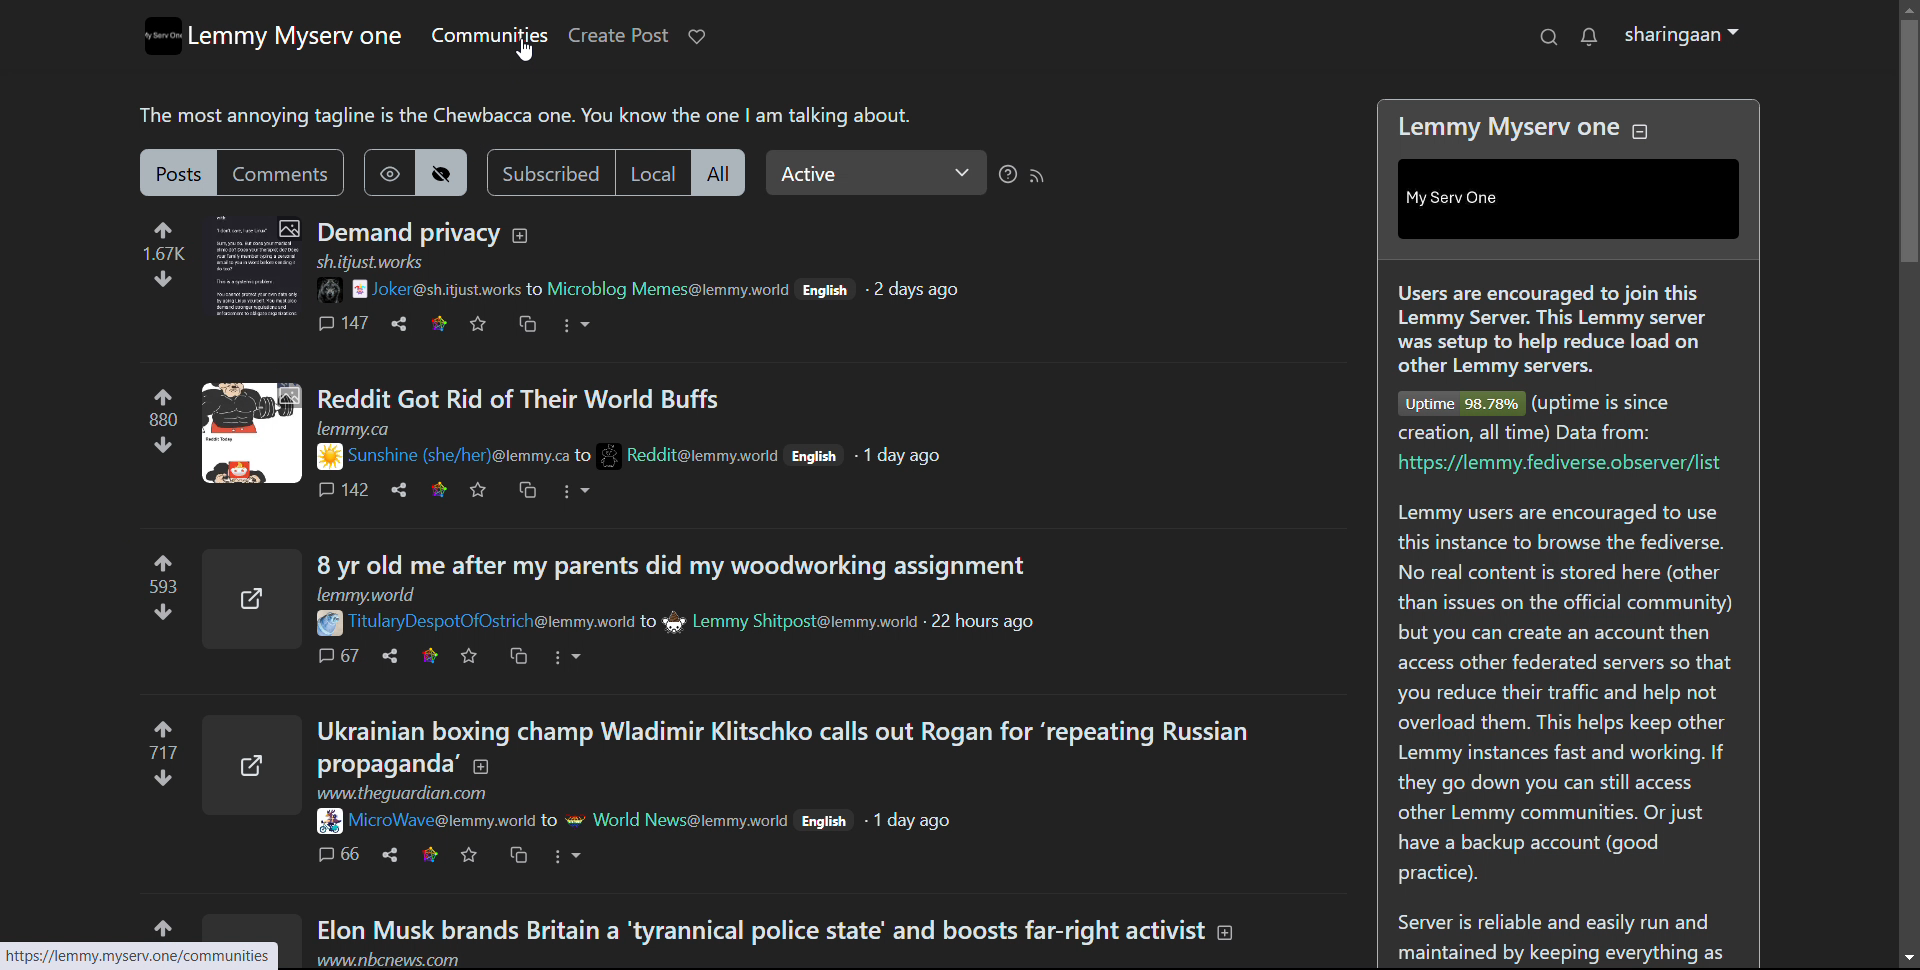  I want to click on copy, so click(530, 491).